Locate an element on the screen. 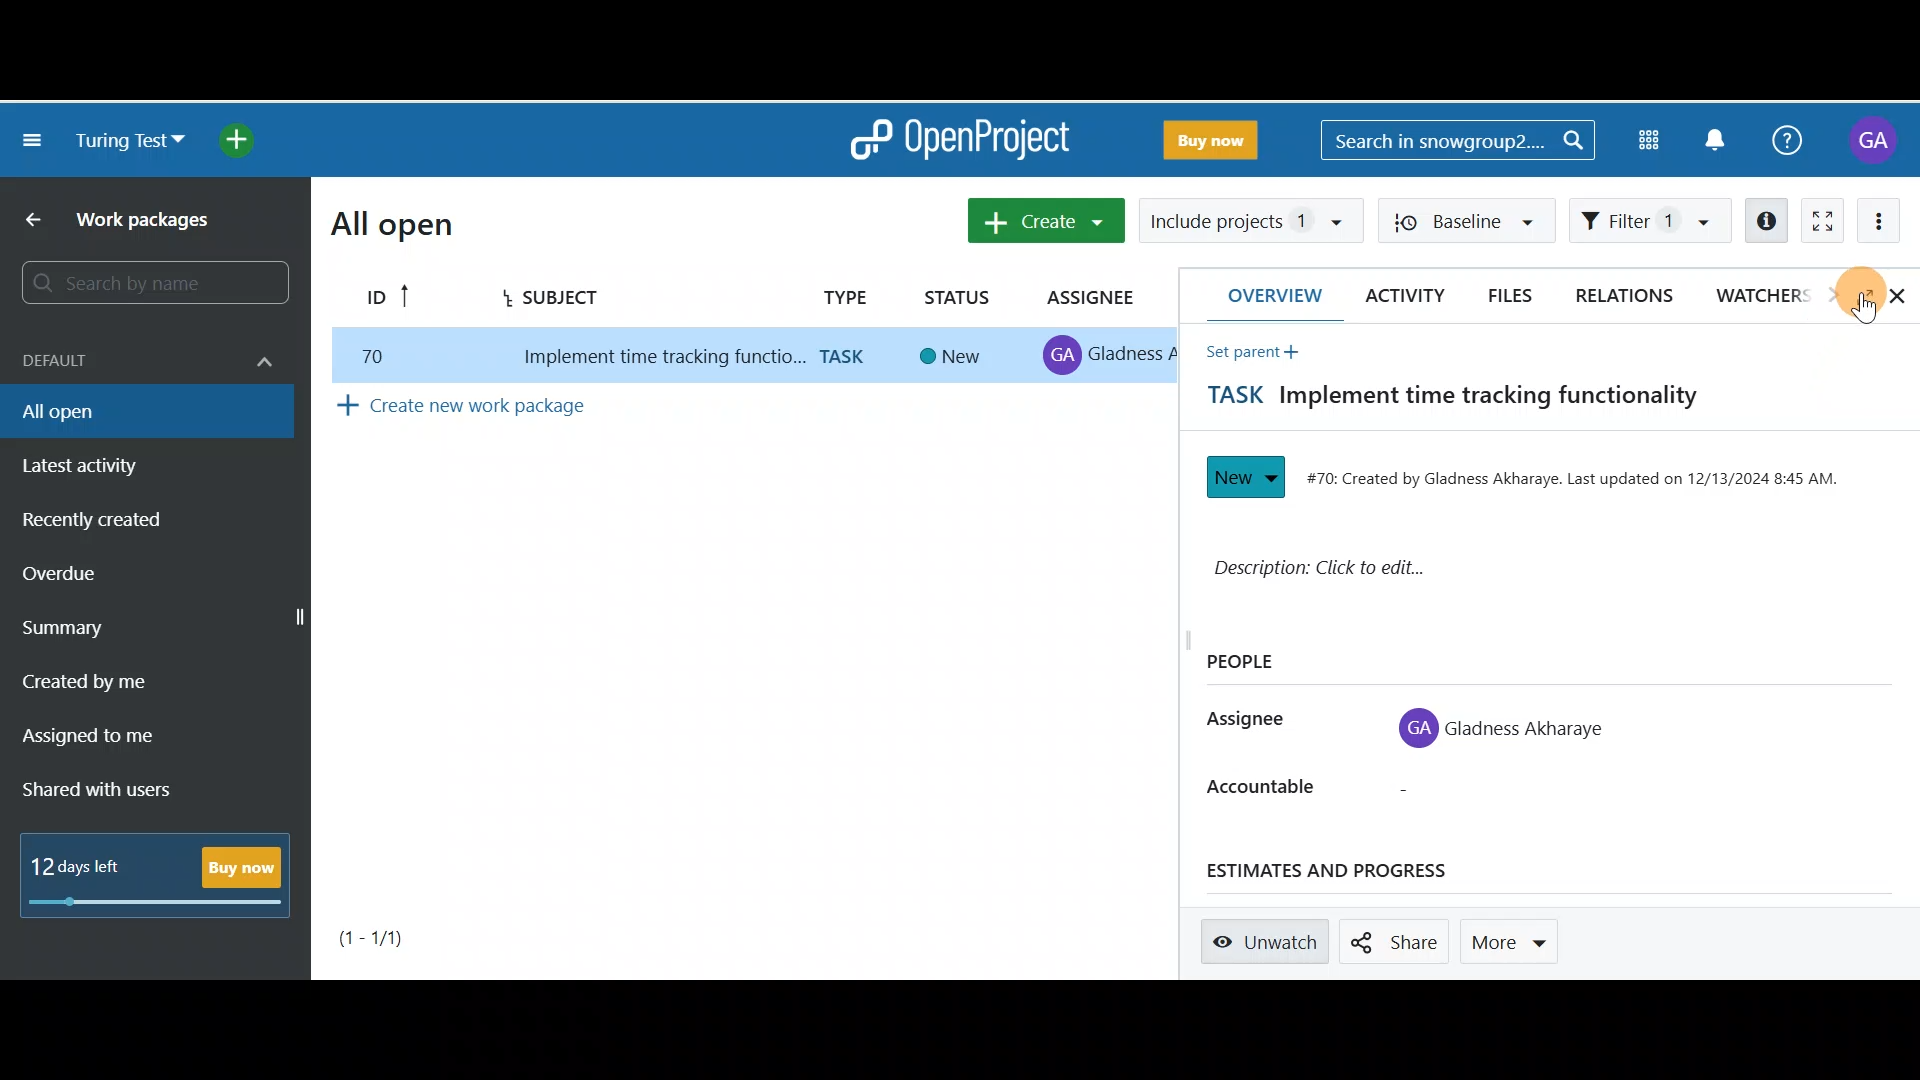 The height and width of the screenshot is (1080, 1920). Collapse project menu is located at coordinates (34, 143).